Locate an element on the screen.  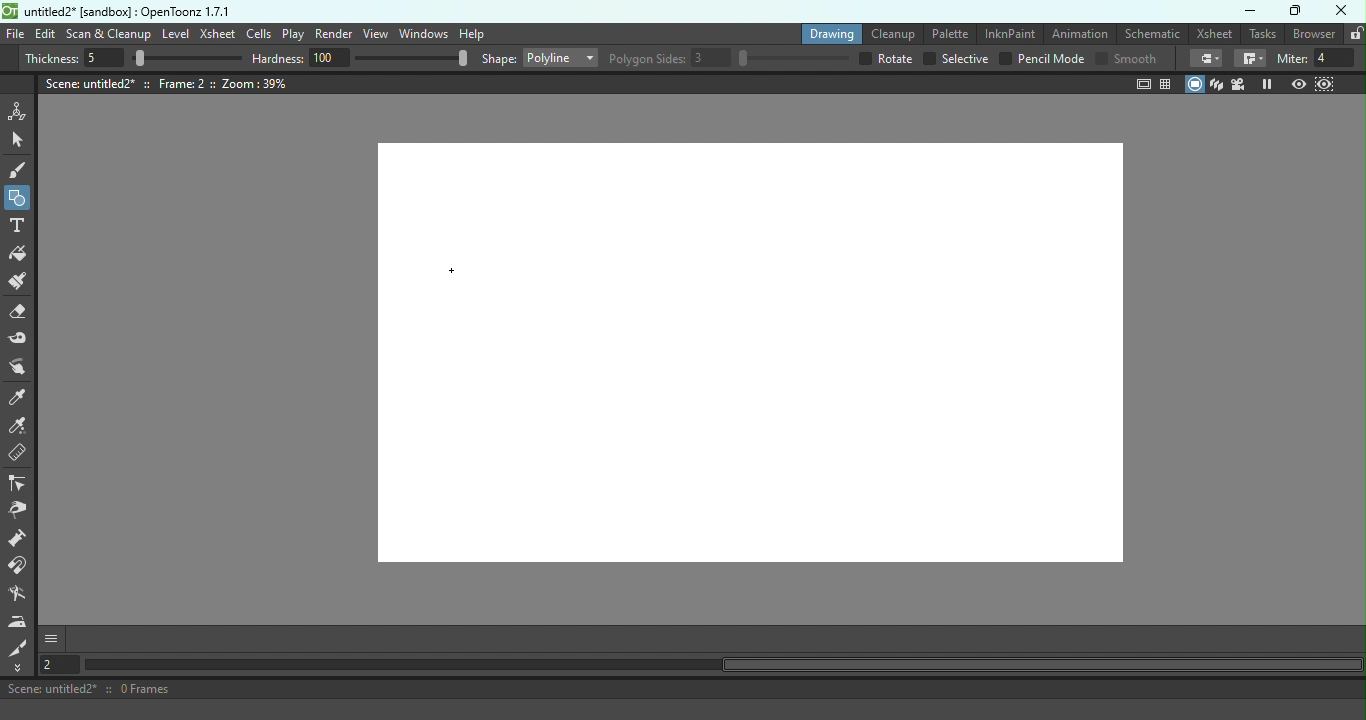
Pencil Mode is located at coordinates (1041, 60).